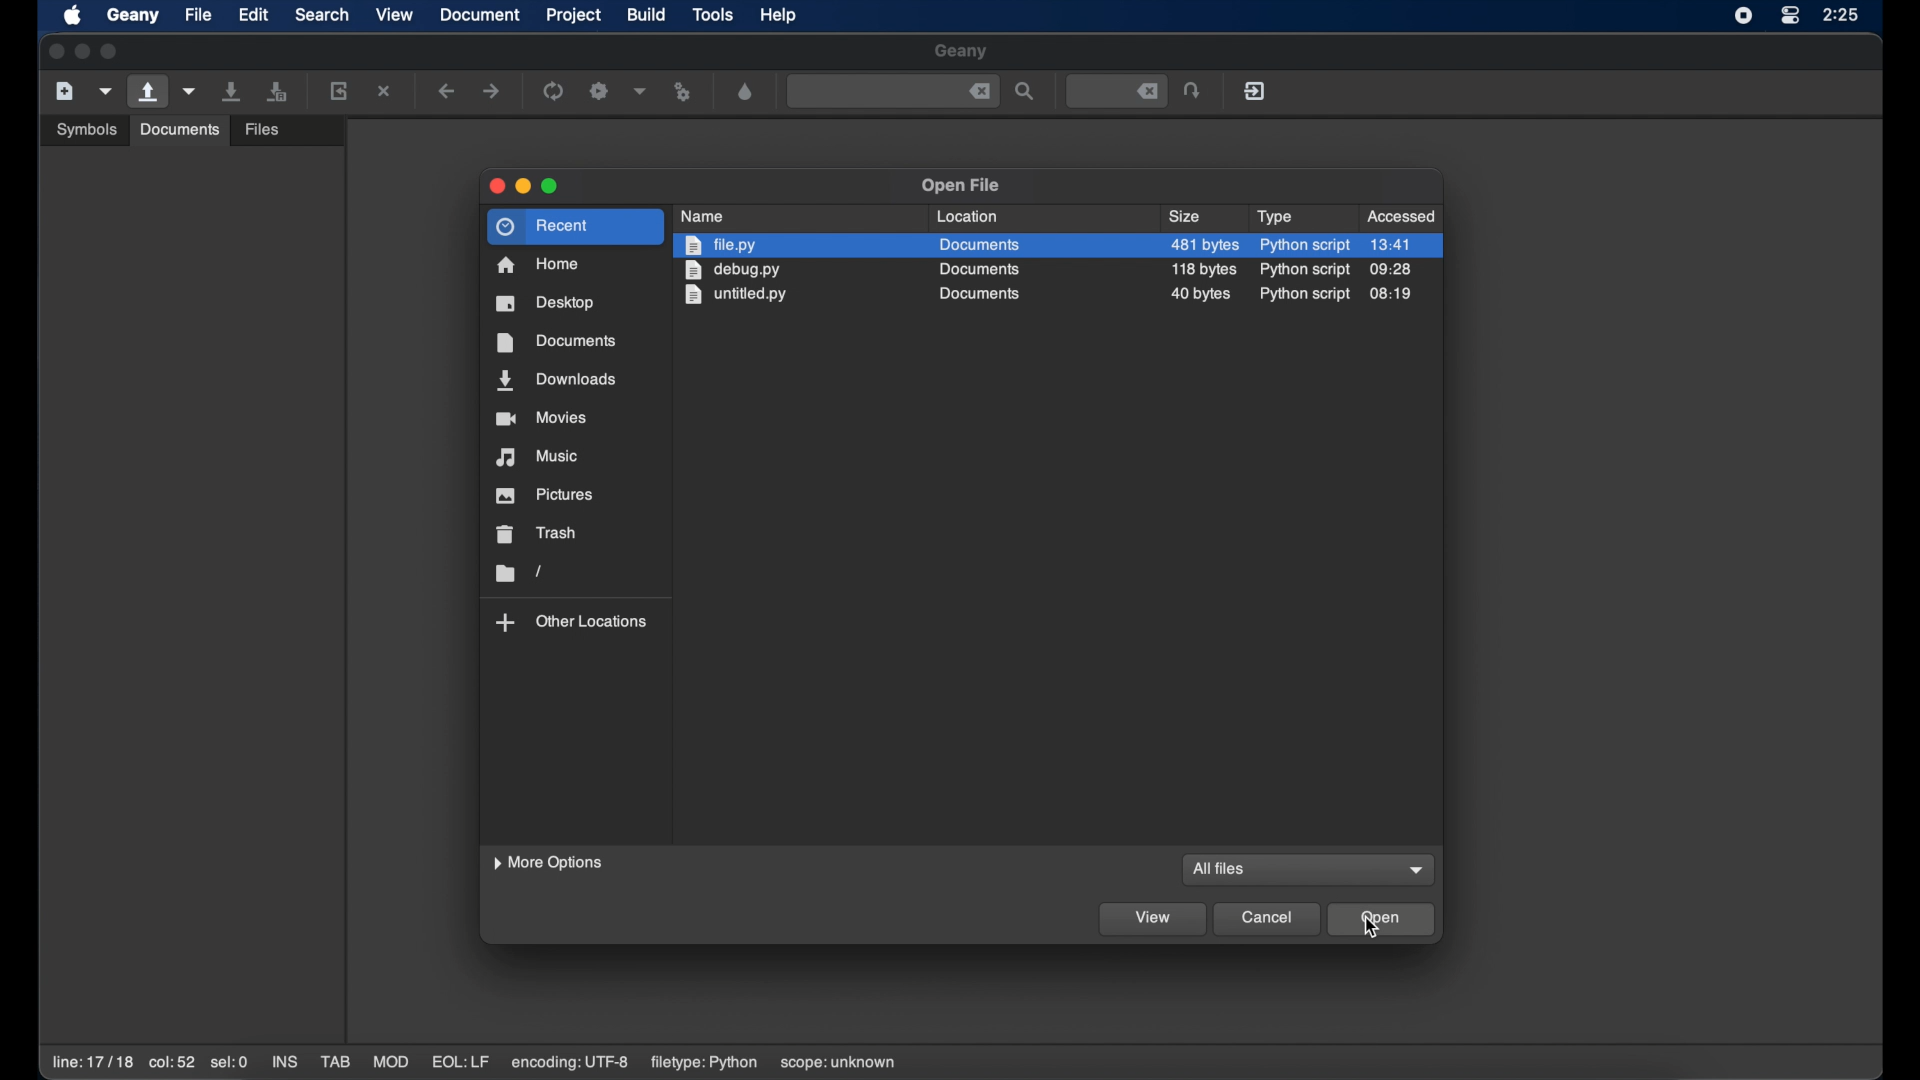 This screenshot has width=1920, height=1080. Describe the element at coordinates (1152, 918) in the screenshot. I see `view` at that location.